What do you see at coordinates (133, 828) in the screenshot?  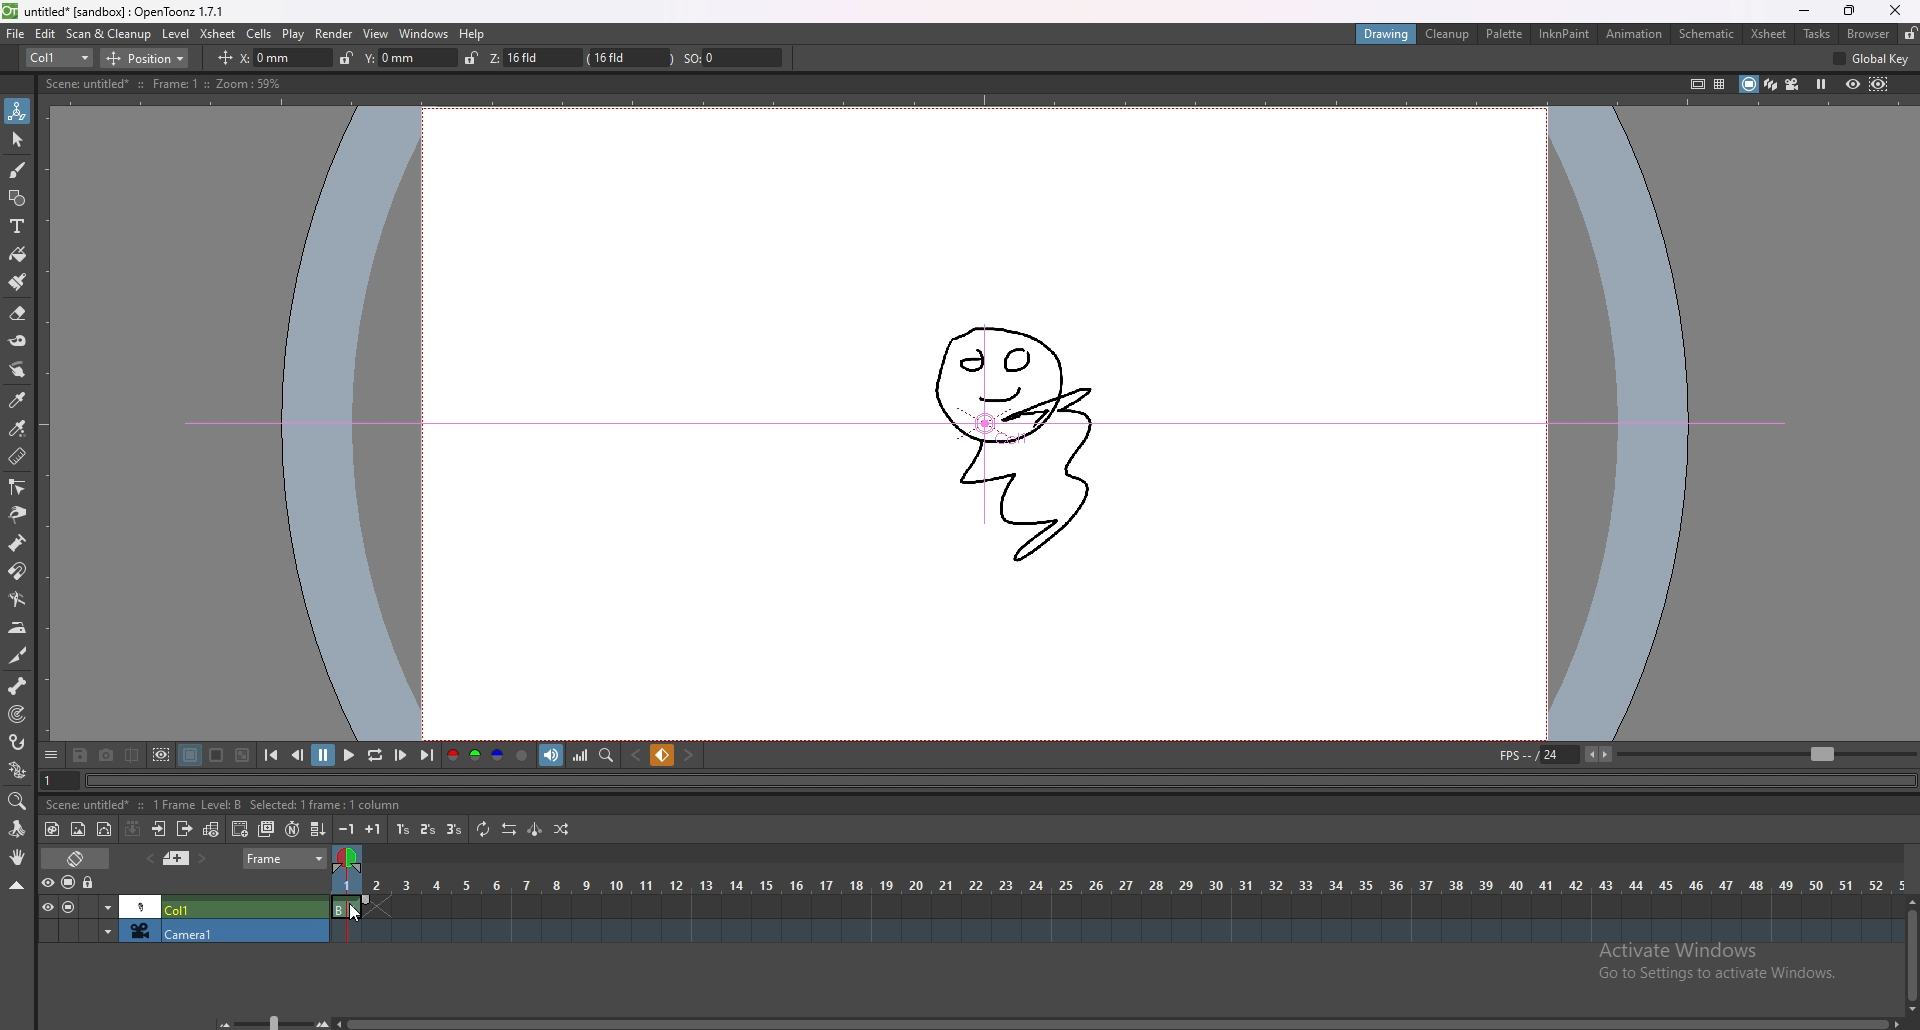 I see `collapse` at bounding box center [133, 828].